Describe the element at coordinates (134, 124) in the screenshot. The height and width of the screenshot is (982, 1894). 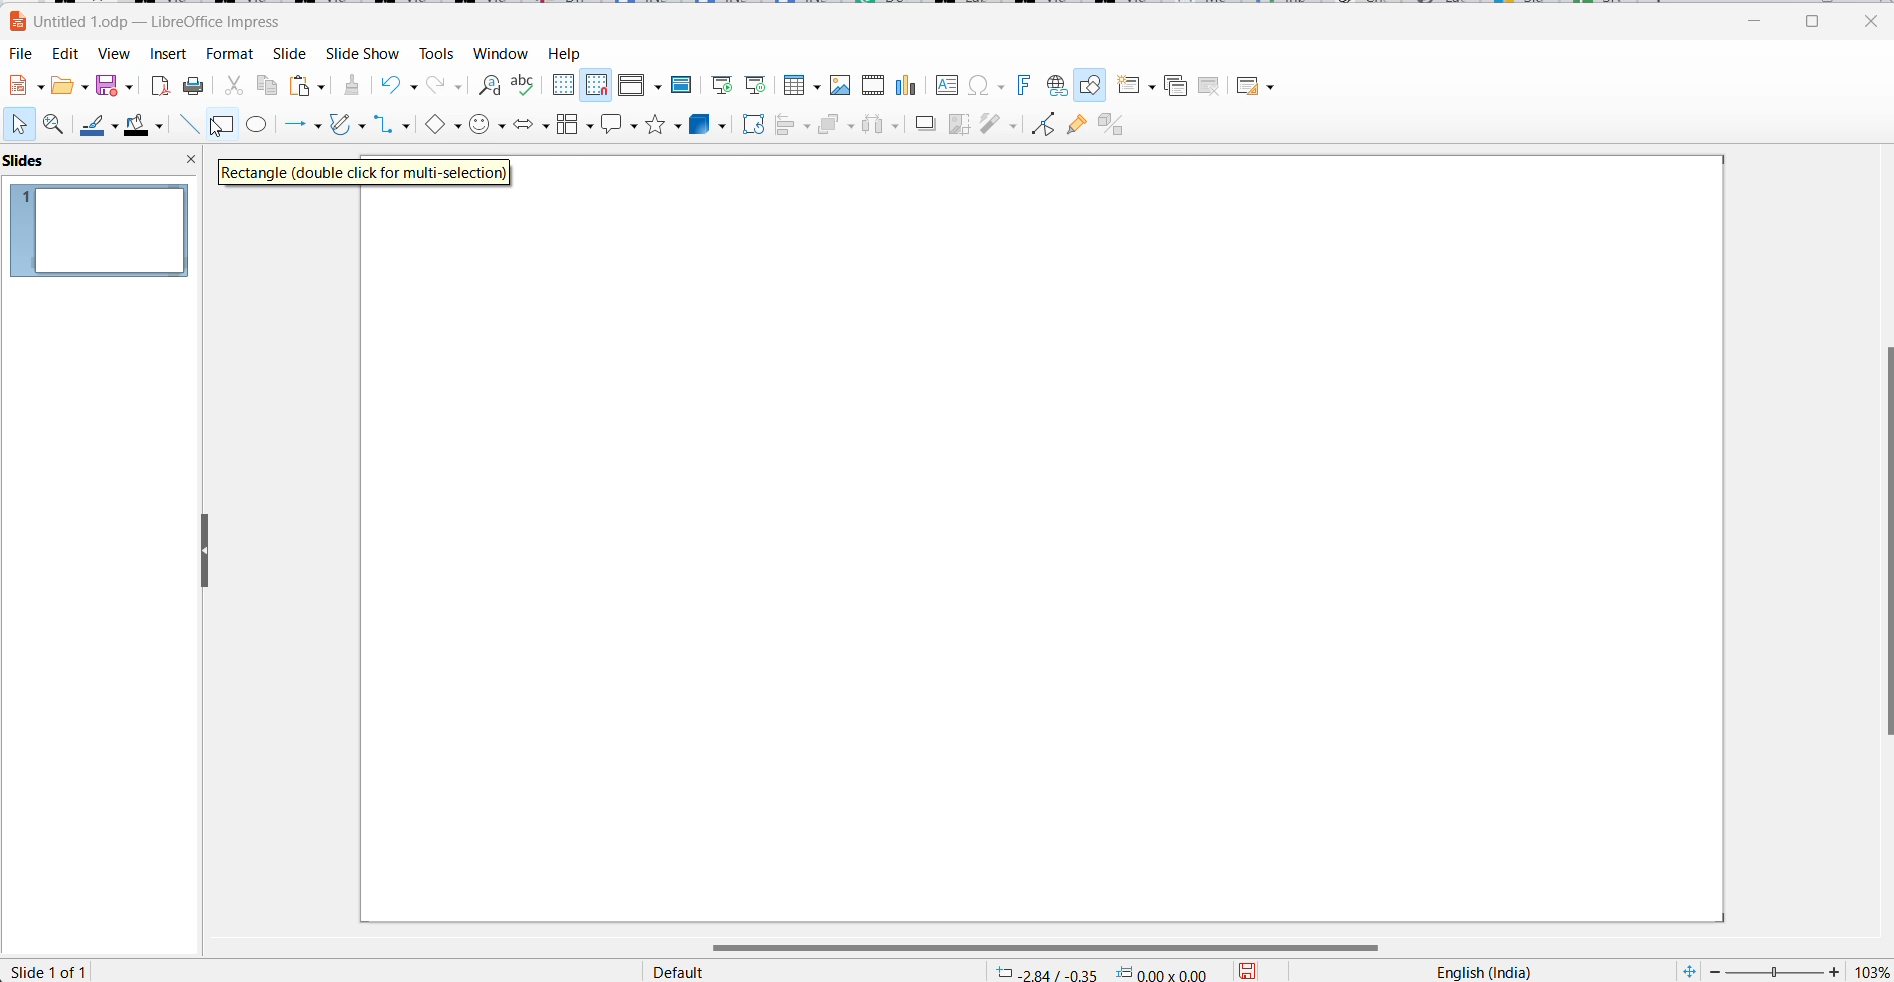
I see `fill color` at that location.